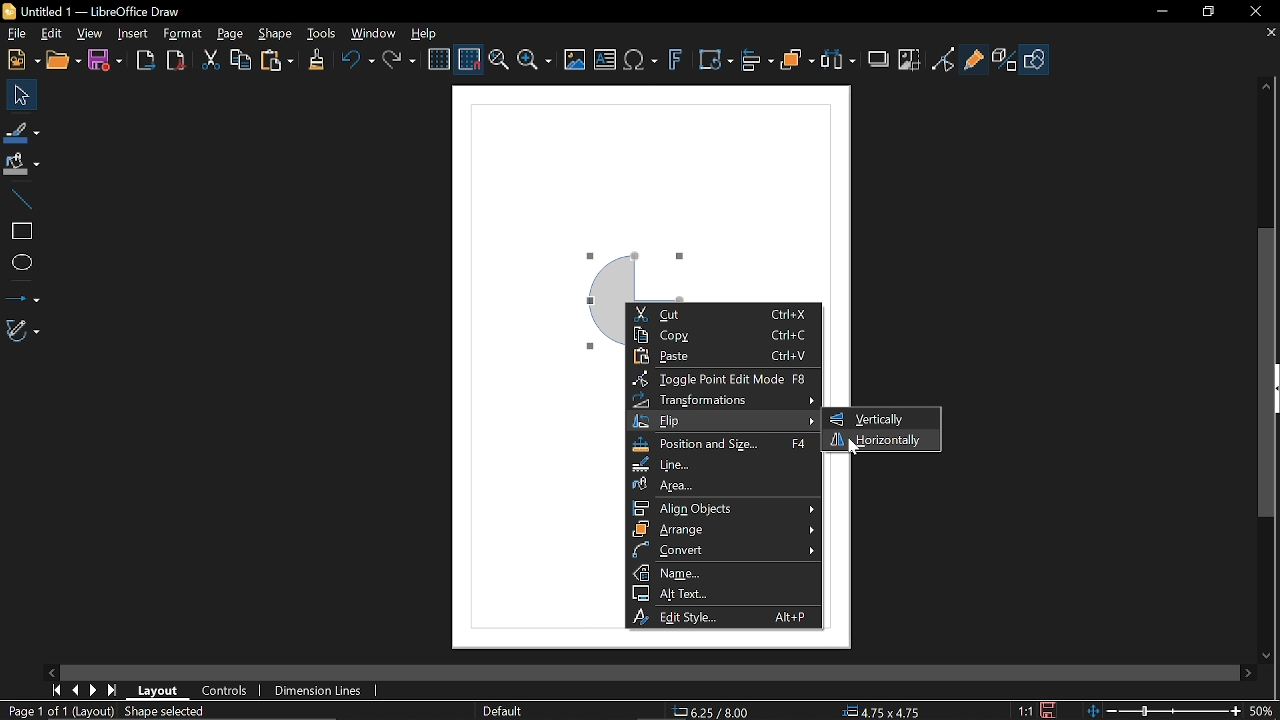 The height and width of the screenshot is (720, 1280). Describe the element at coordinates (882, 712) in the screenshot. I see `4.75x4.75 (Object Size)` at that location.